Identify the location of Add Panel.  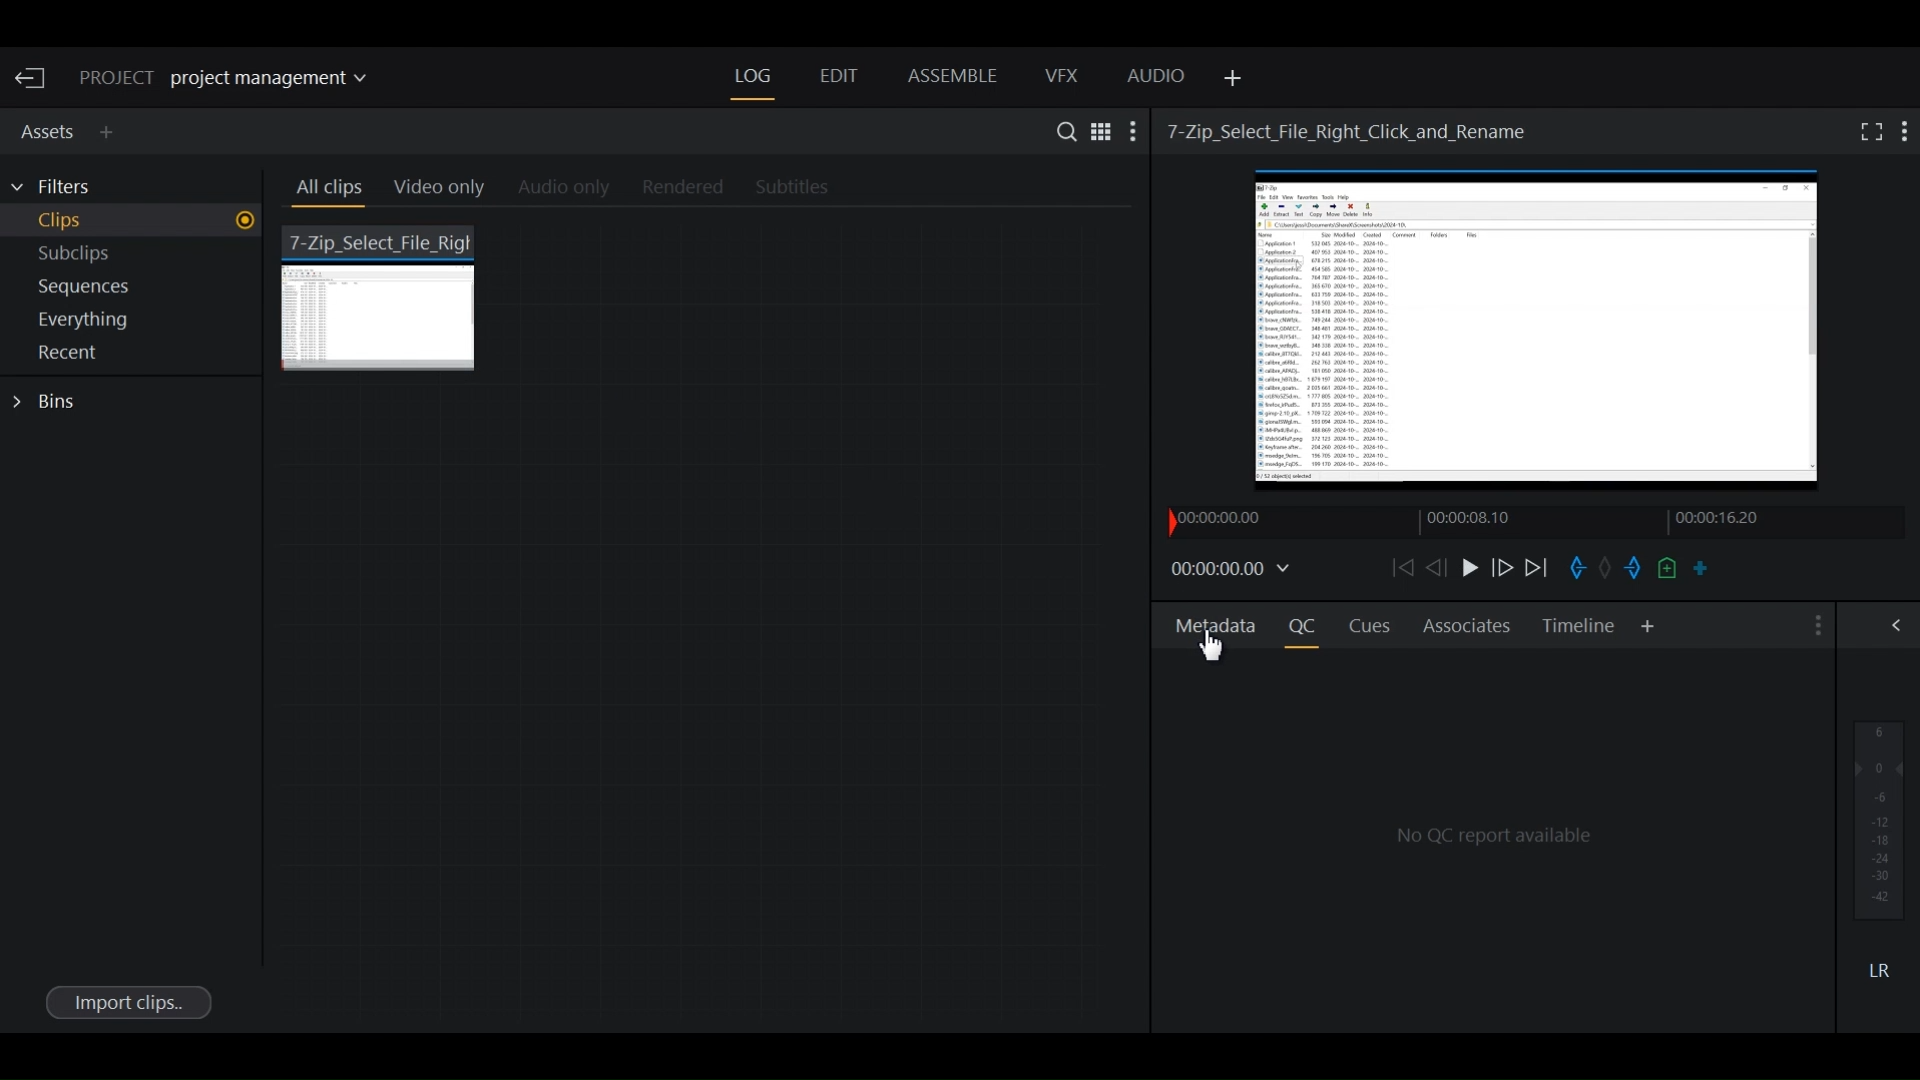
(1648, 627).